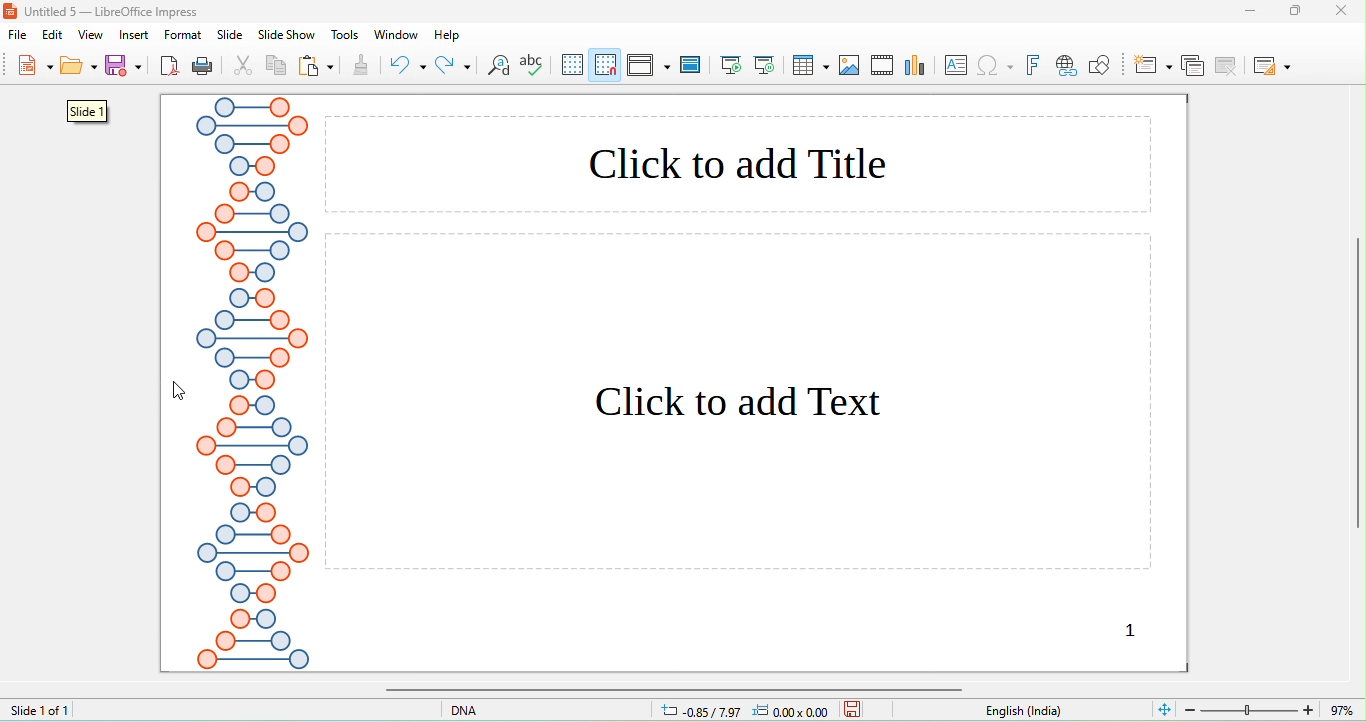 Image resolution: width=1366 pixels, height=722 pixels. Describe the element at coordinates (55, 35) in the screenshot. I see `edit` at that location.